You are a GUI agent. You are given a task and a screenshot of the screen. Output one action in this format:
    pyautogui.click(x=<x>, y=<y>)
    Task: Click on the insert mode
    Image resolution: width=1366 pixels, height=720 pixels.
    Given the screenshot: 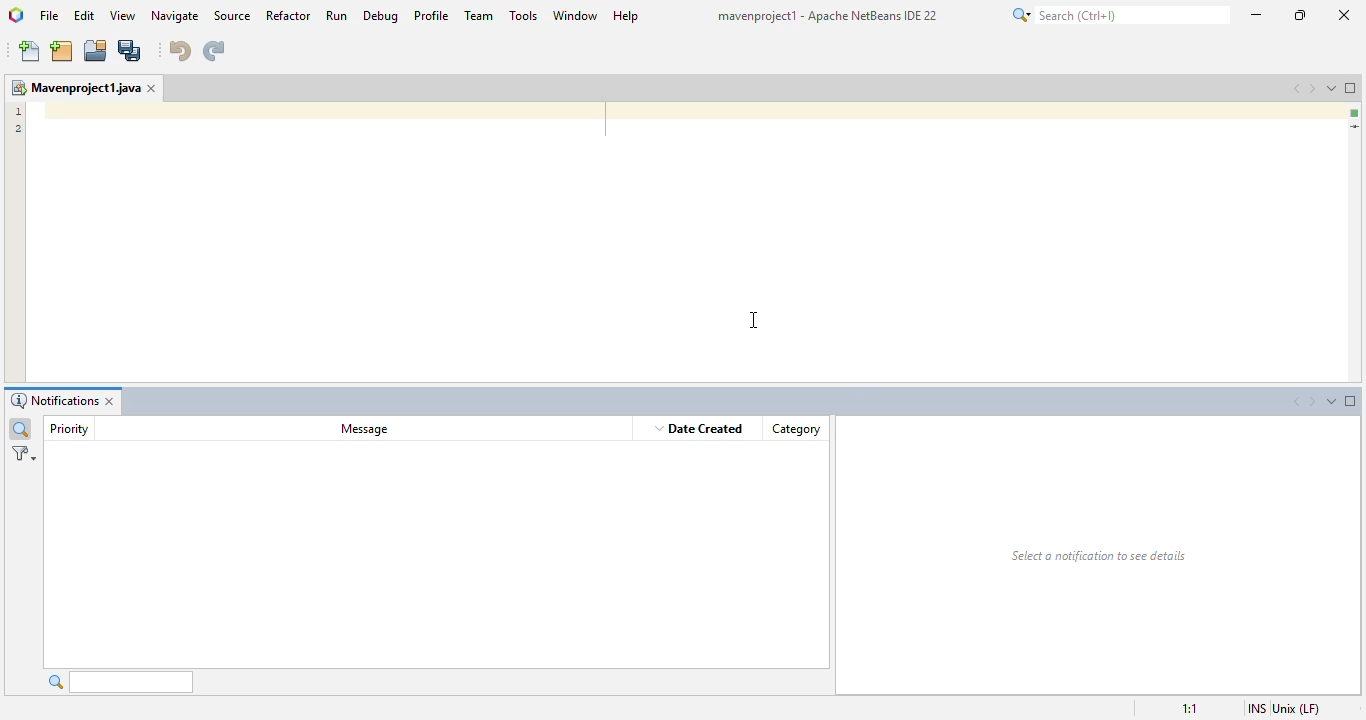 What is the action you would take?
    pyautogui.click(x=1255, y=708)
    